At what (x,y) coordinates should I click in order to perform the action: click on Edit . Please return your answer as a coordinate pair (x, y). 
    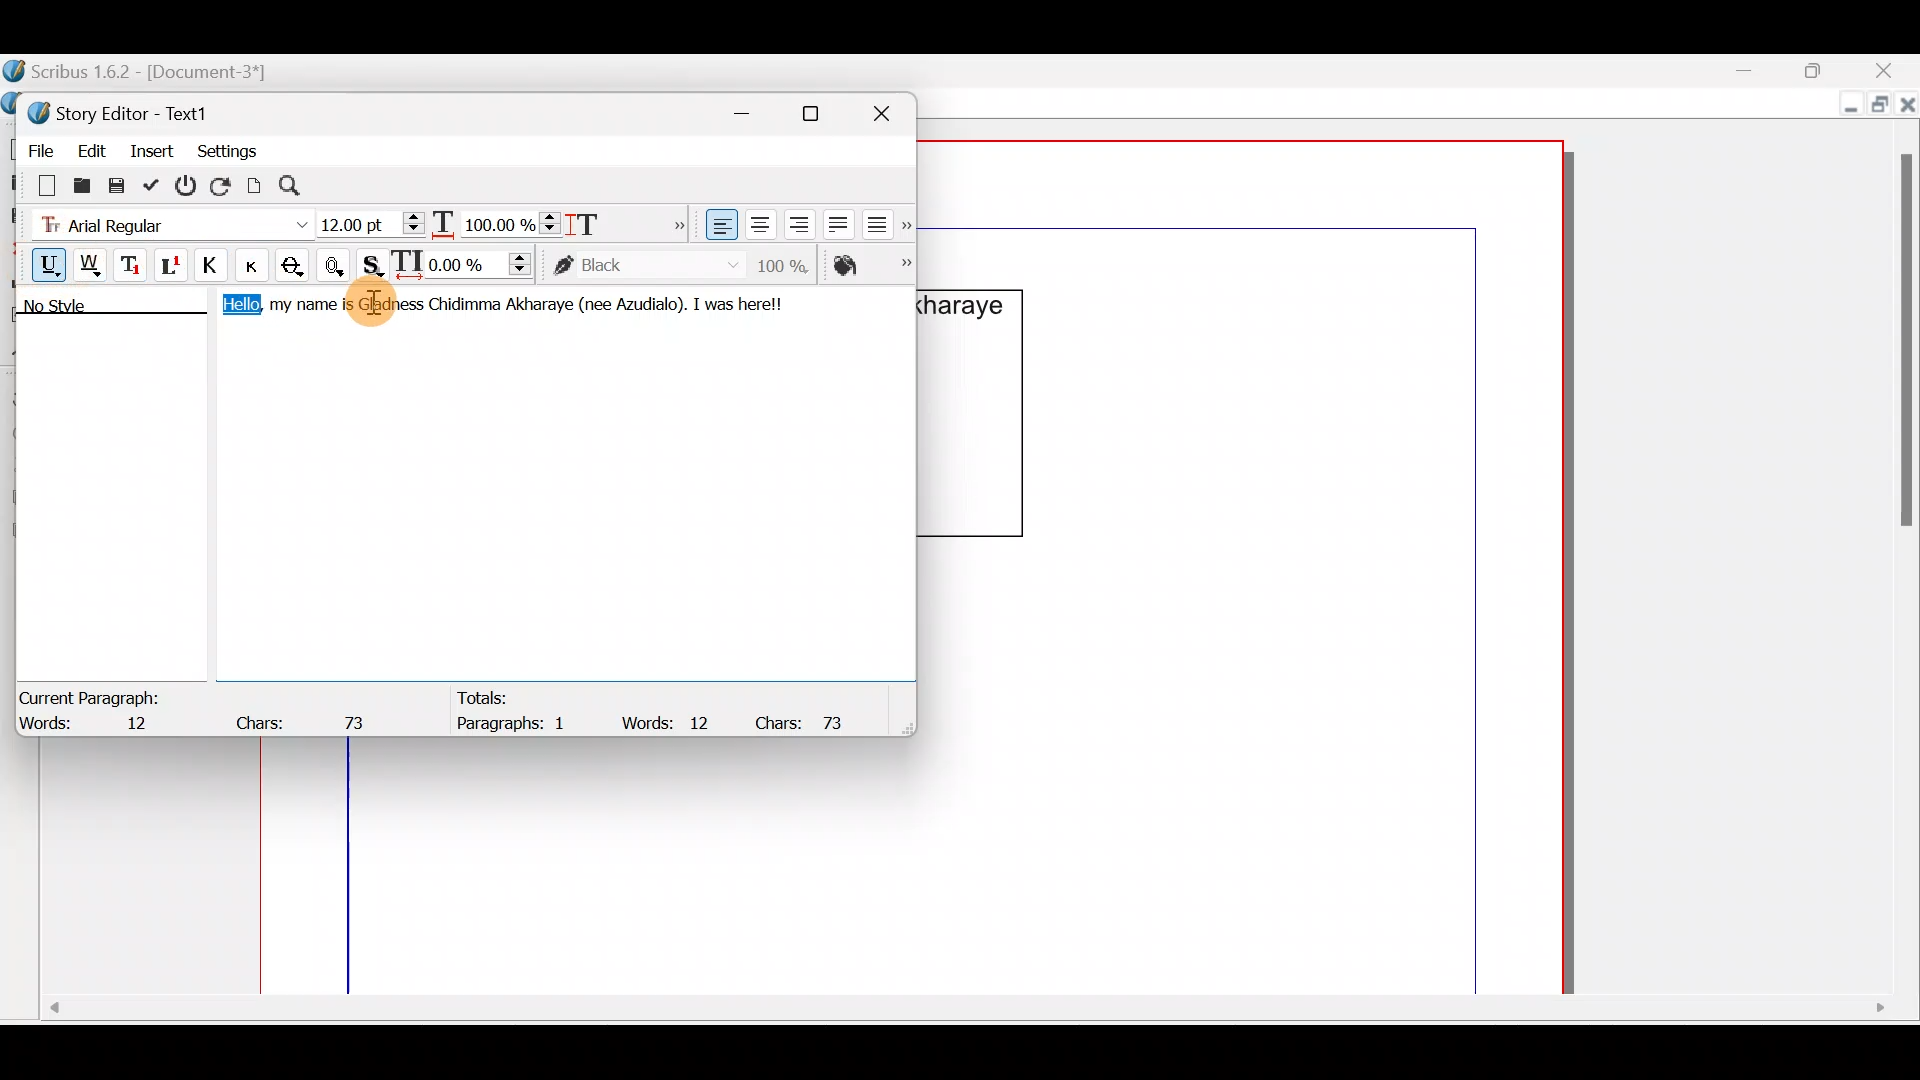
    Looking at the image, I should click on (91, 147).